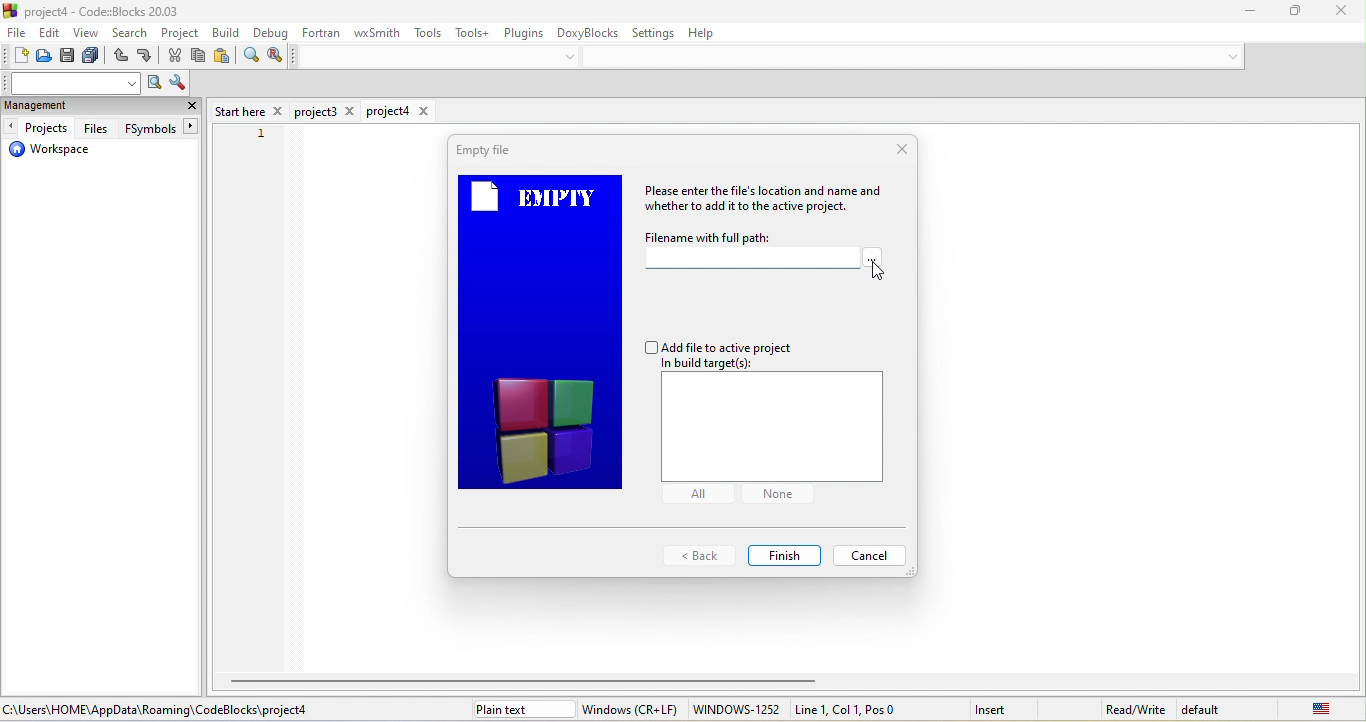 This screenshot has width=1366, height=722. Describe the element at coordinates (181, 34) in the screenshot. I see `project` at that location.